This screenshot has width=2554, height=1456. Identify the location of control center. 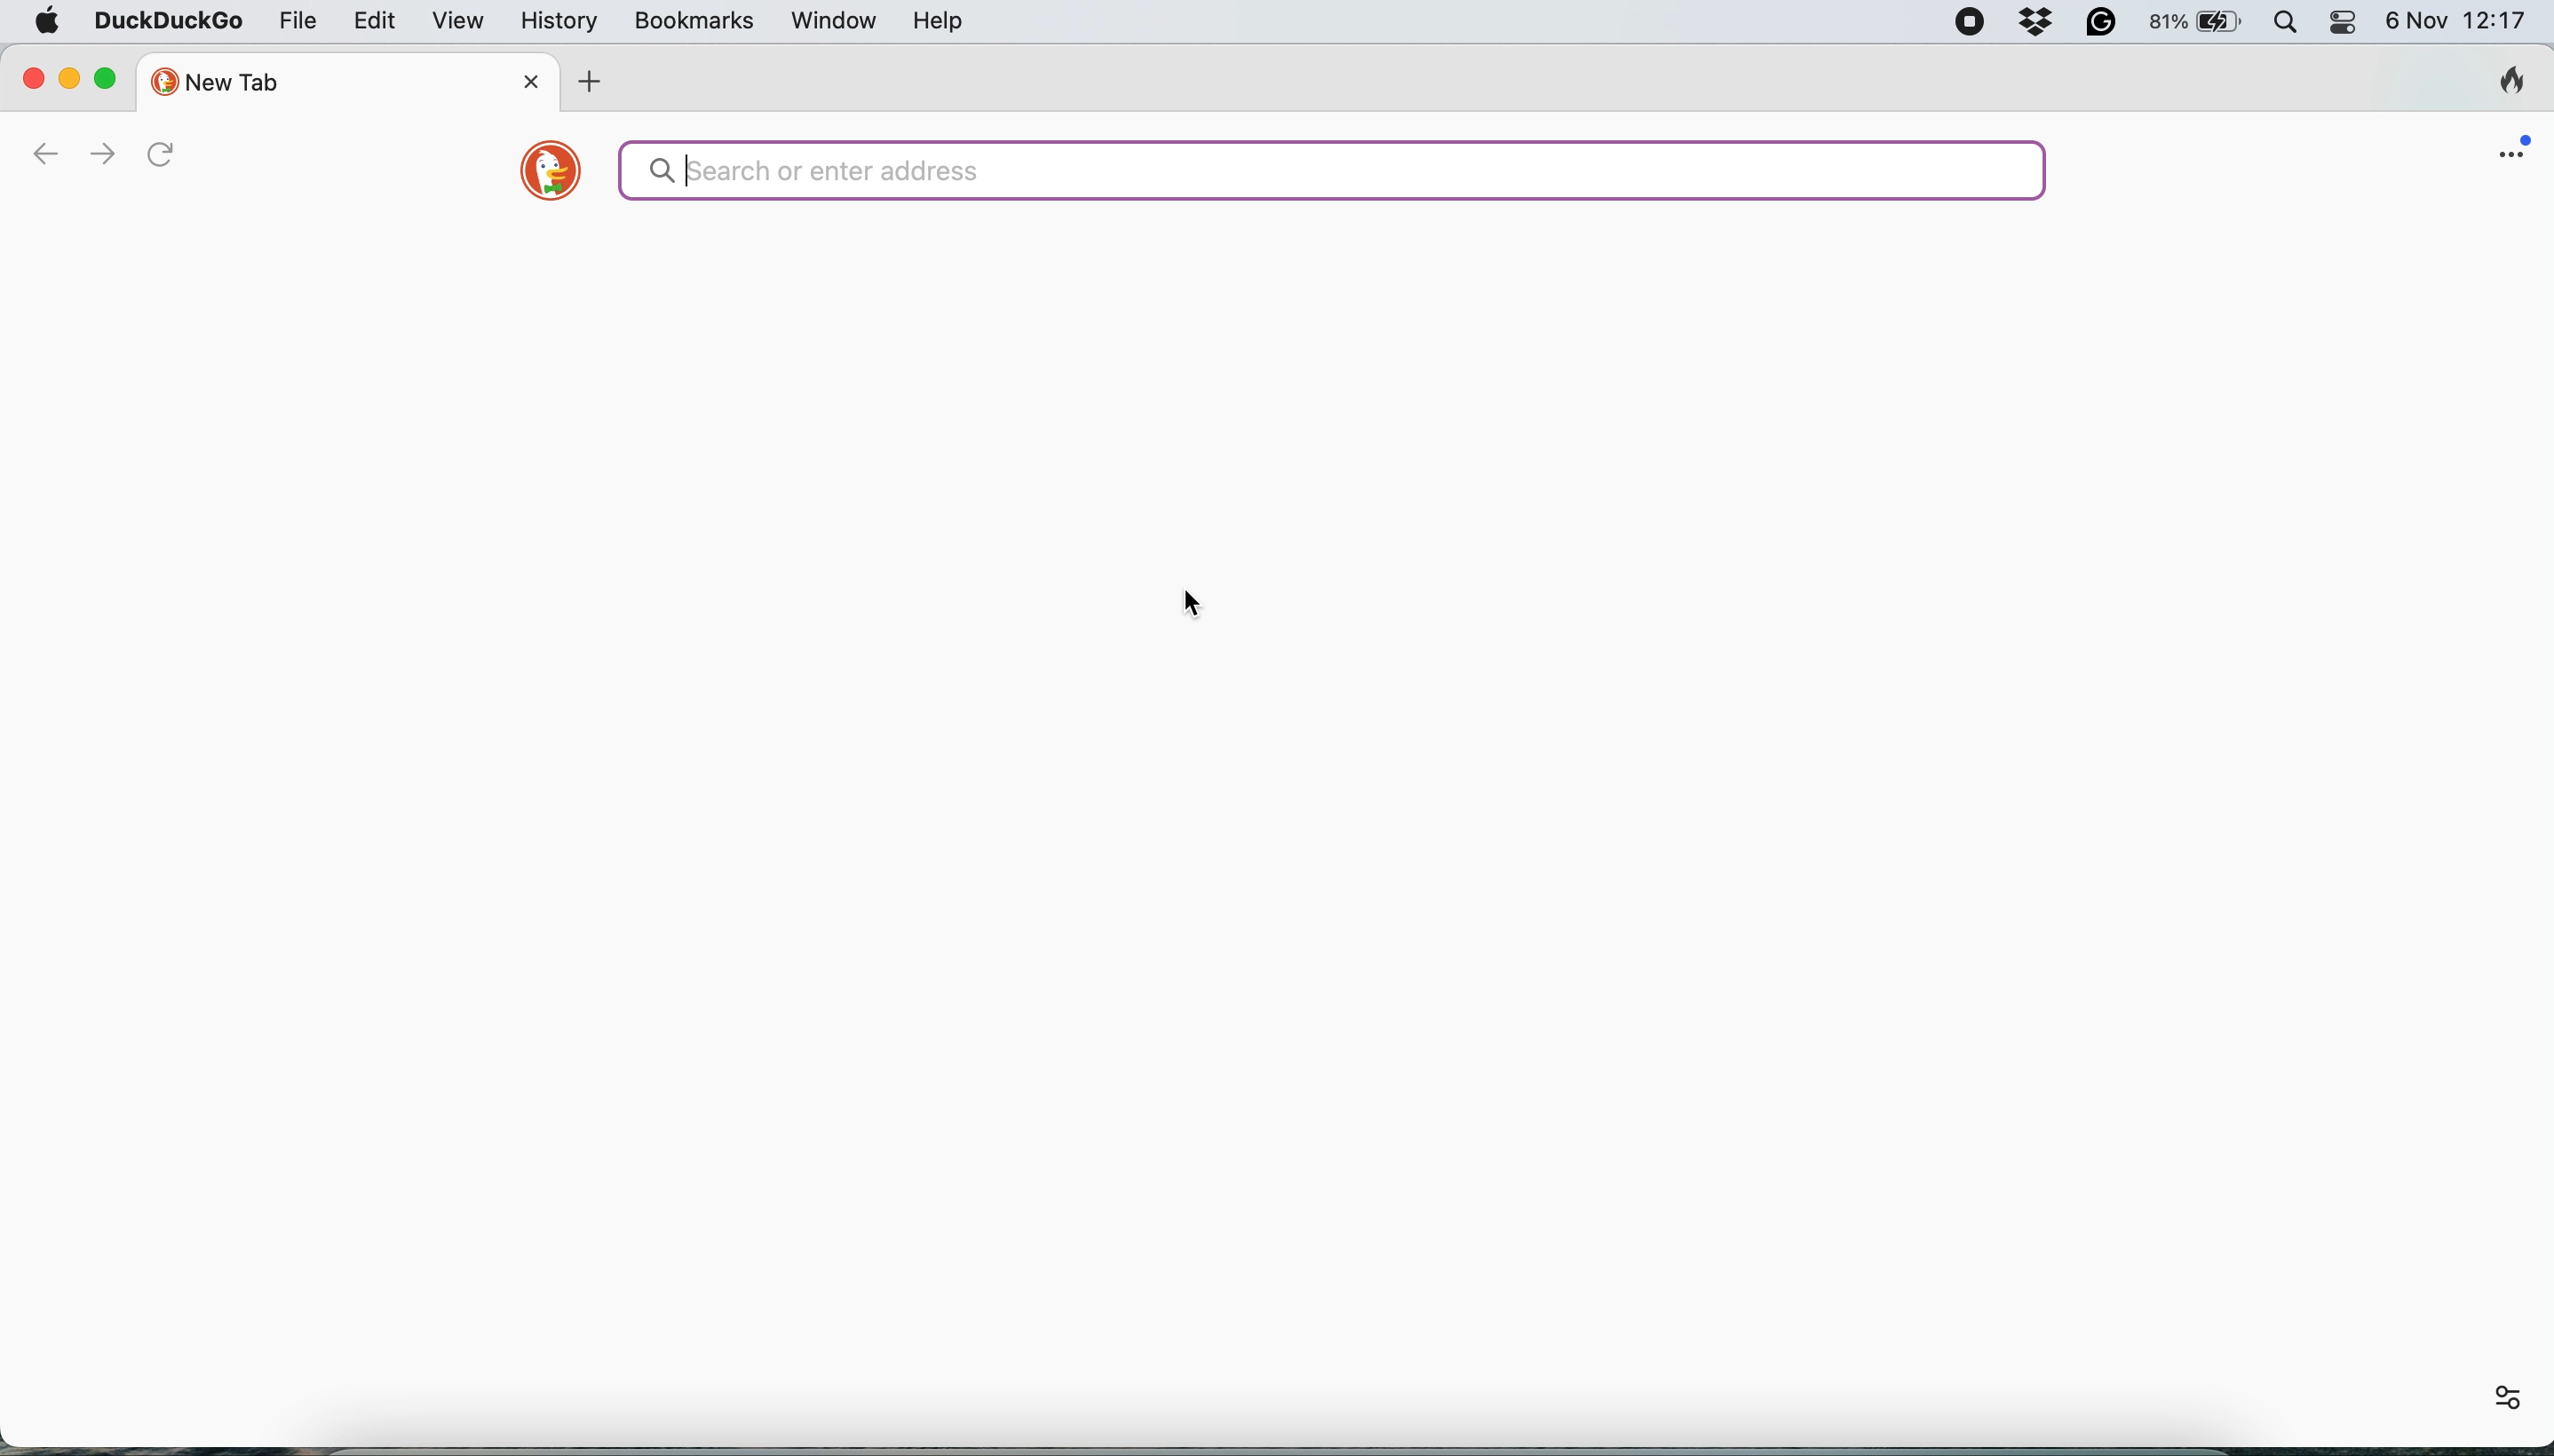
(2341, 24).